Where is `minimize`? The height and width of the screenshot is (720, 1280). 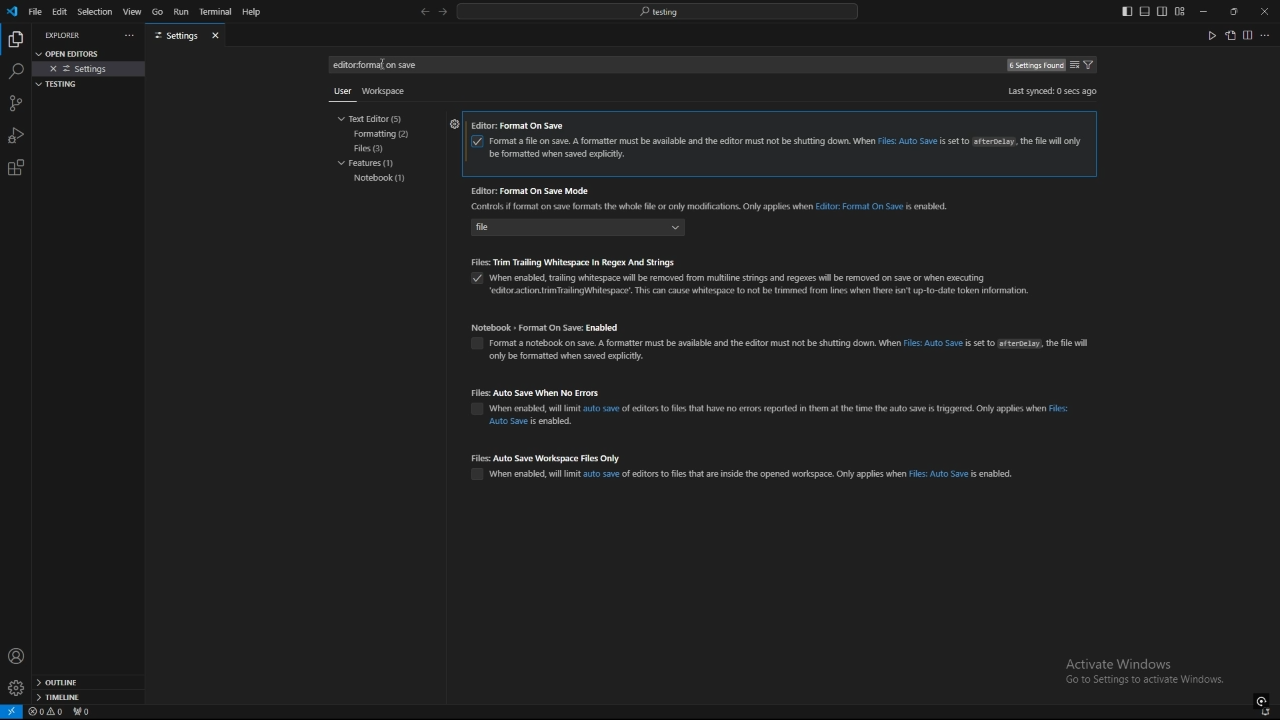 minimize is located at coordinates (1204, 12).